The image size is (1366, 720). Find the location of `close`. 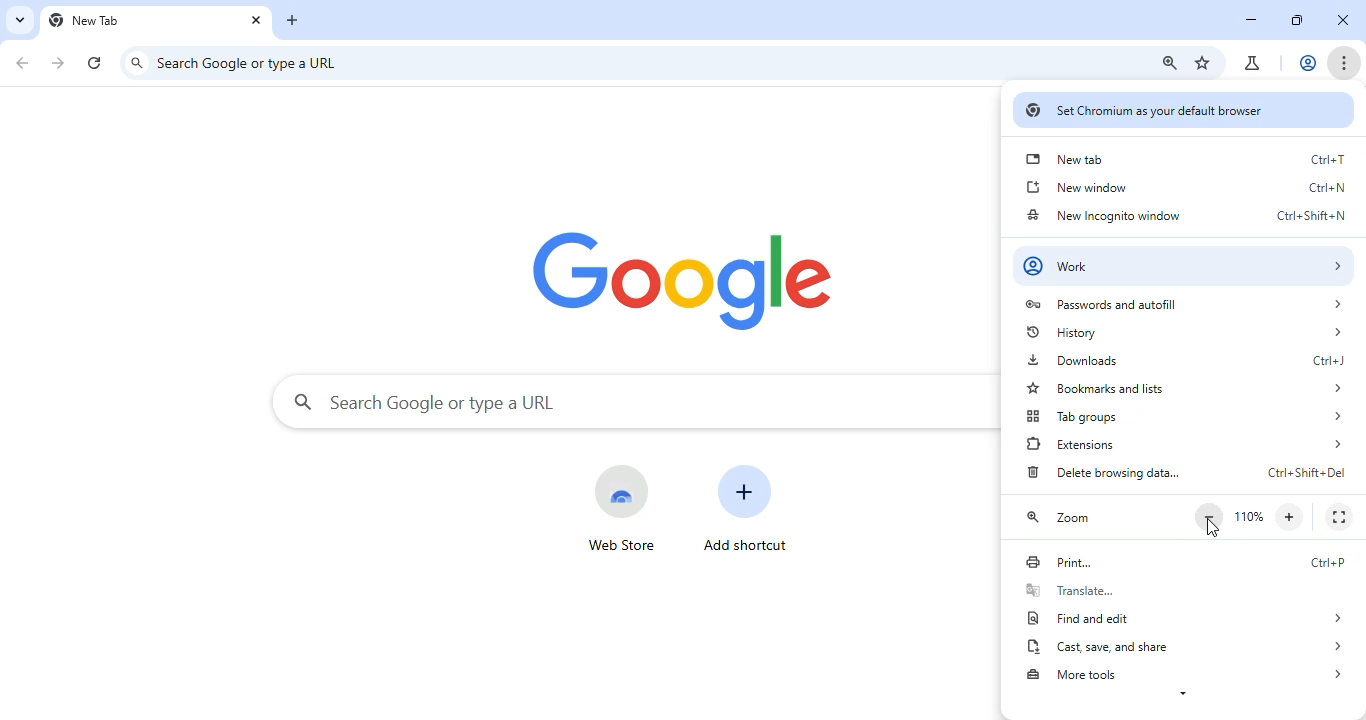

close is located at coordinates (1343, 21).